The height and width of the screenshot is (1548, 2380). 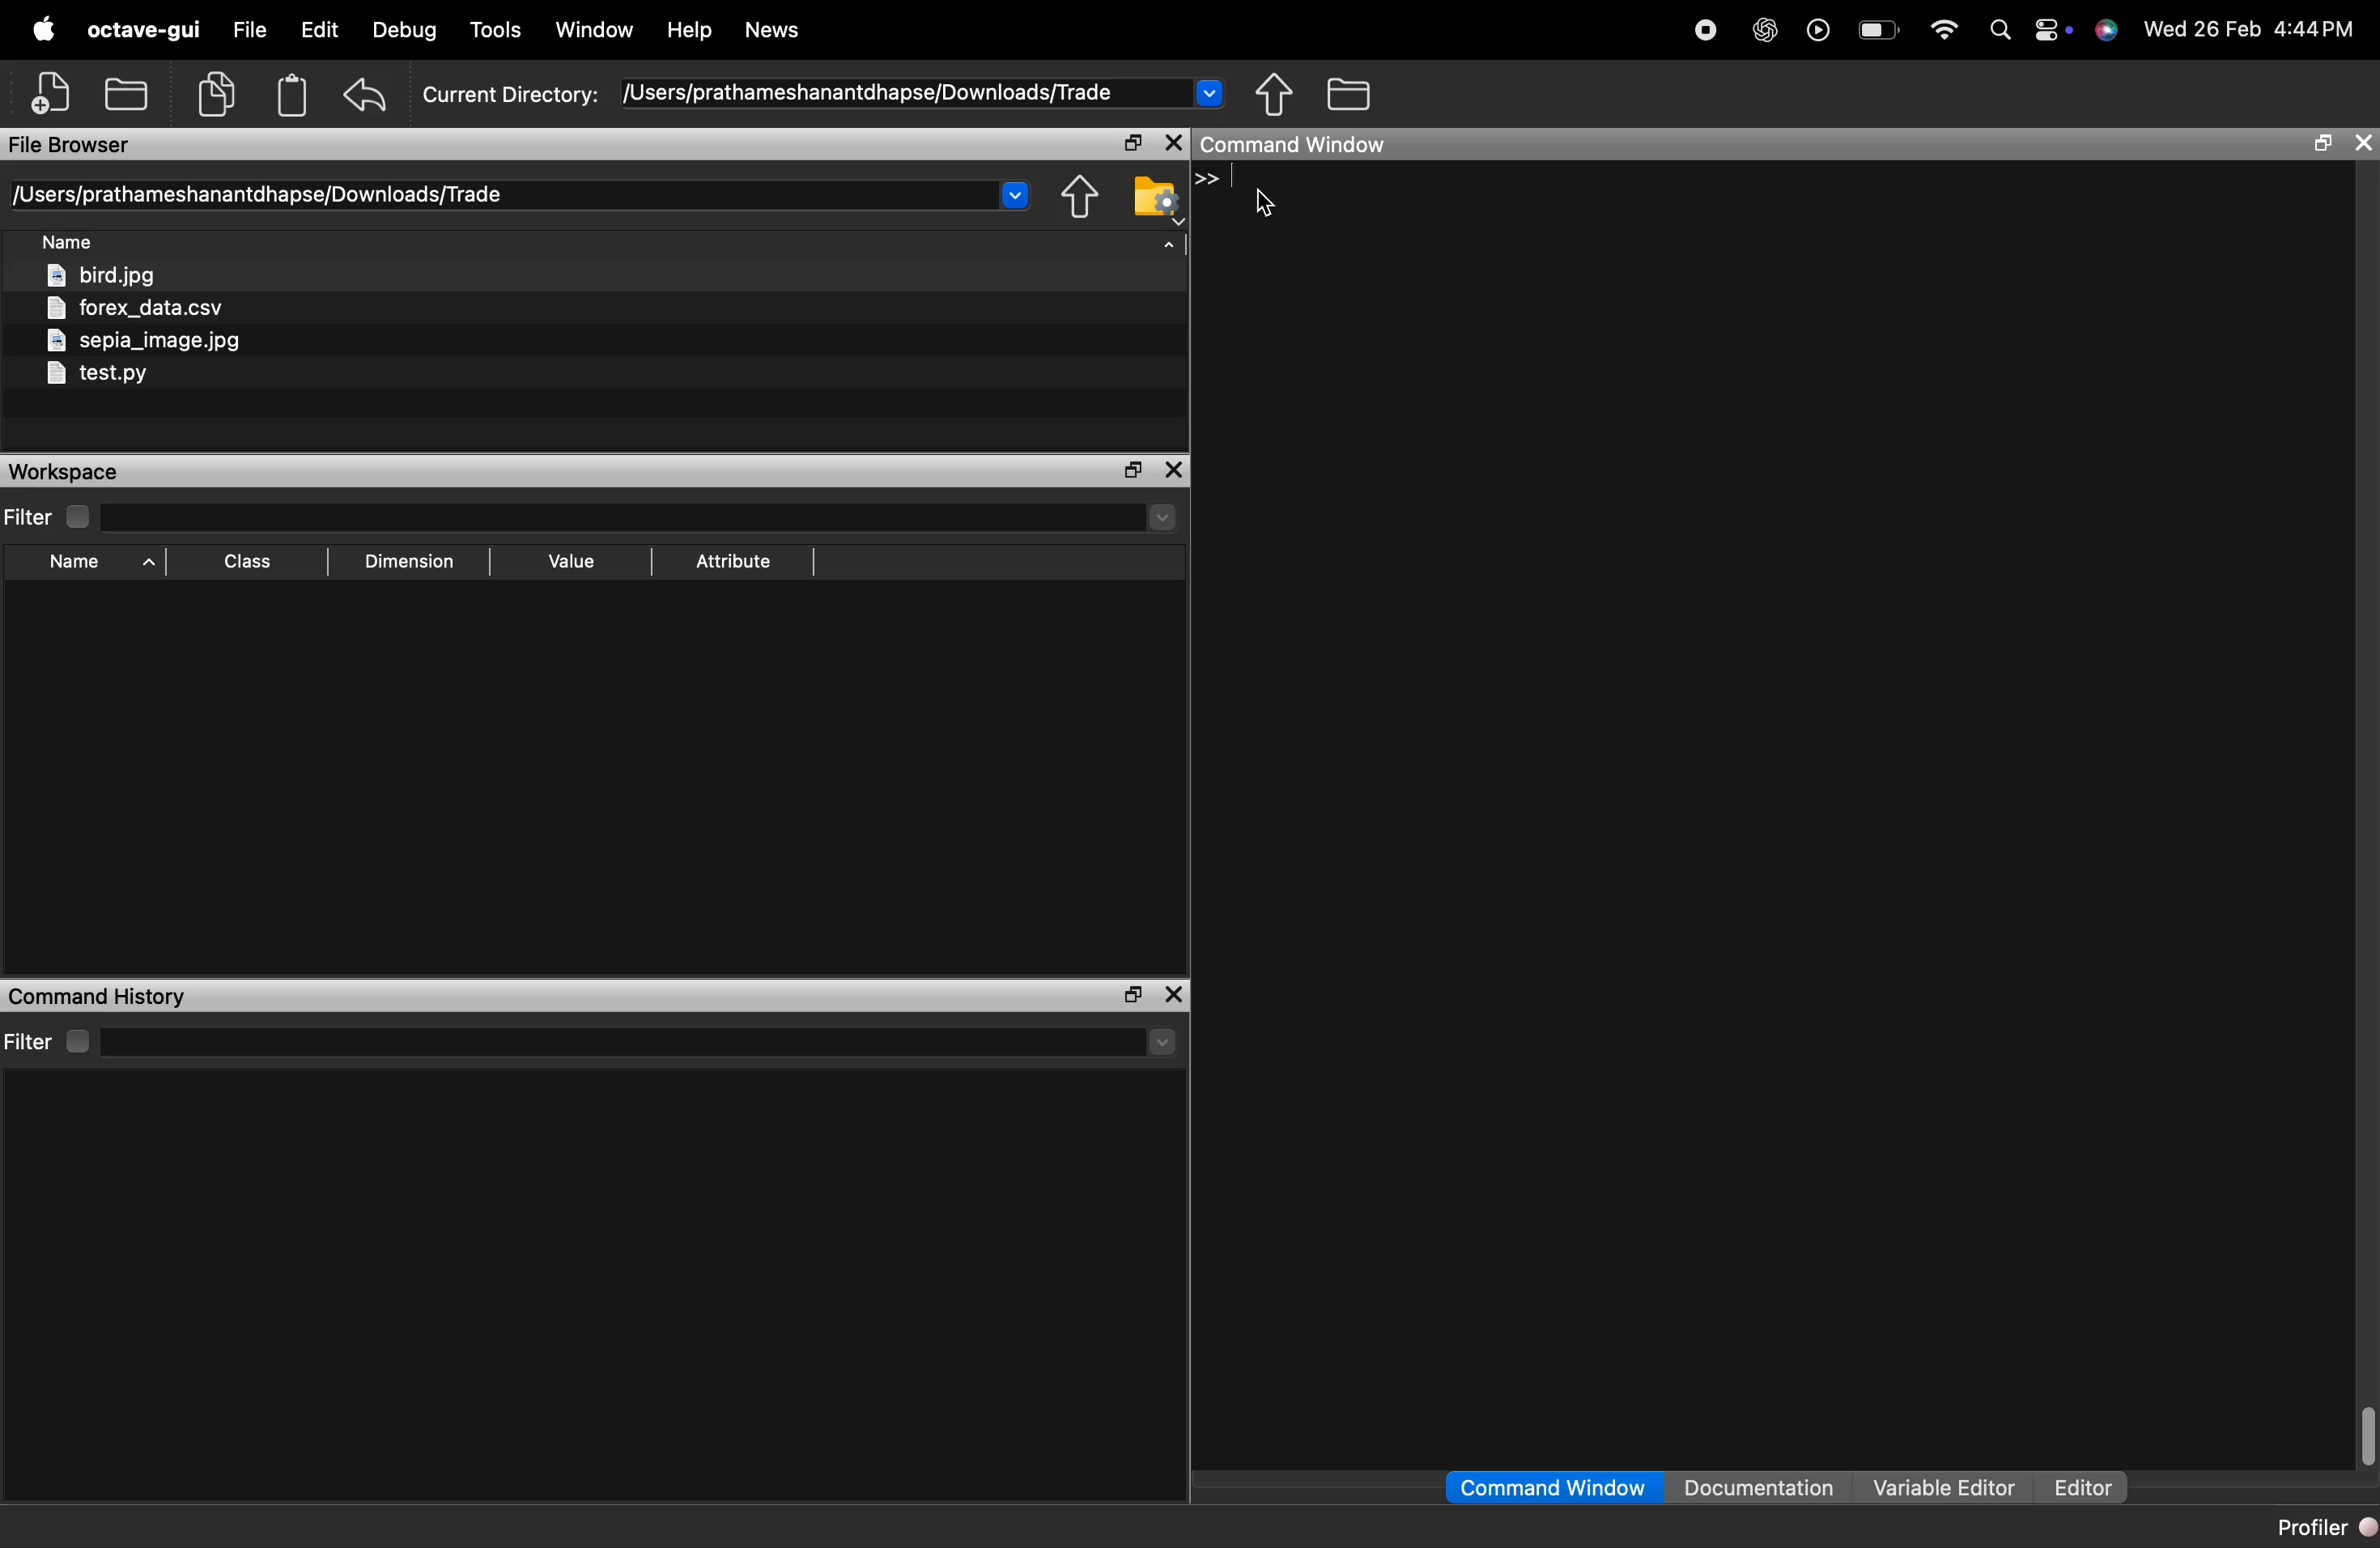 What do you see at coordinates (689, 25) in the screenshot?
I see `Help` at bounding box center [689, 25].